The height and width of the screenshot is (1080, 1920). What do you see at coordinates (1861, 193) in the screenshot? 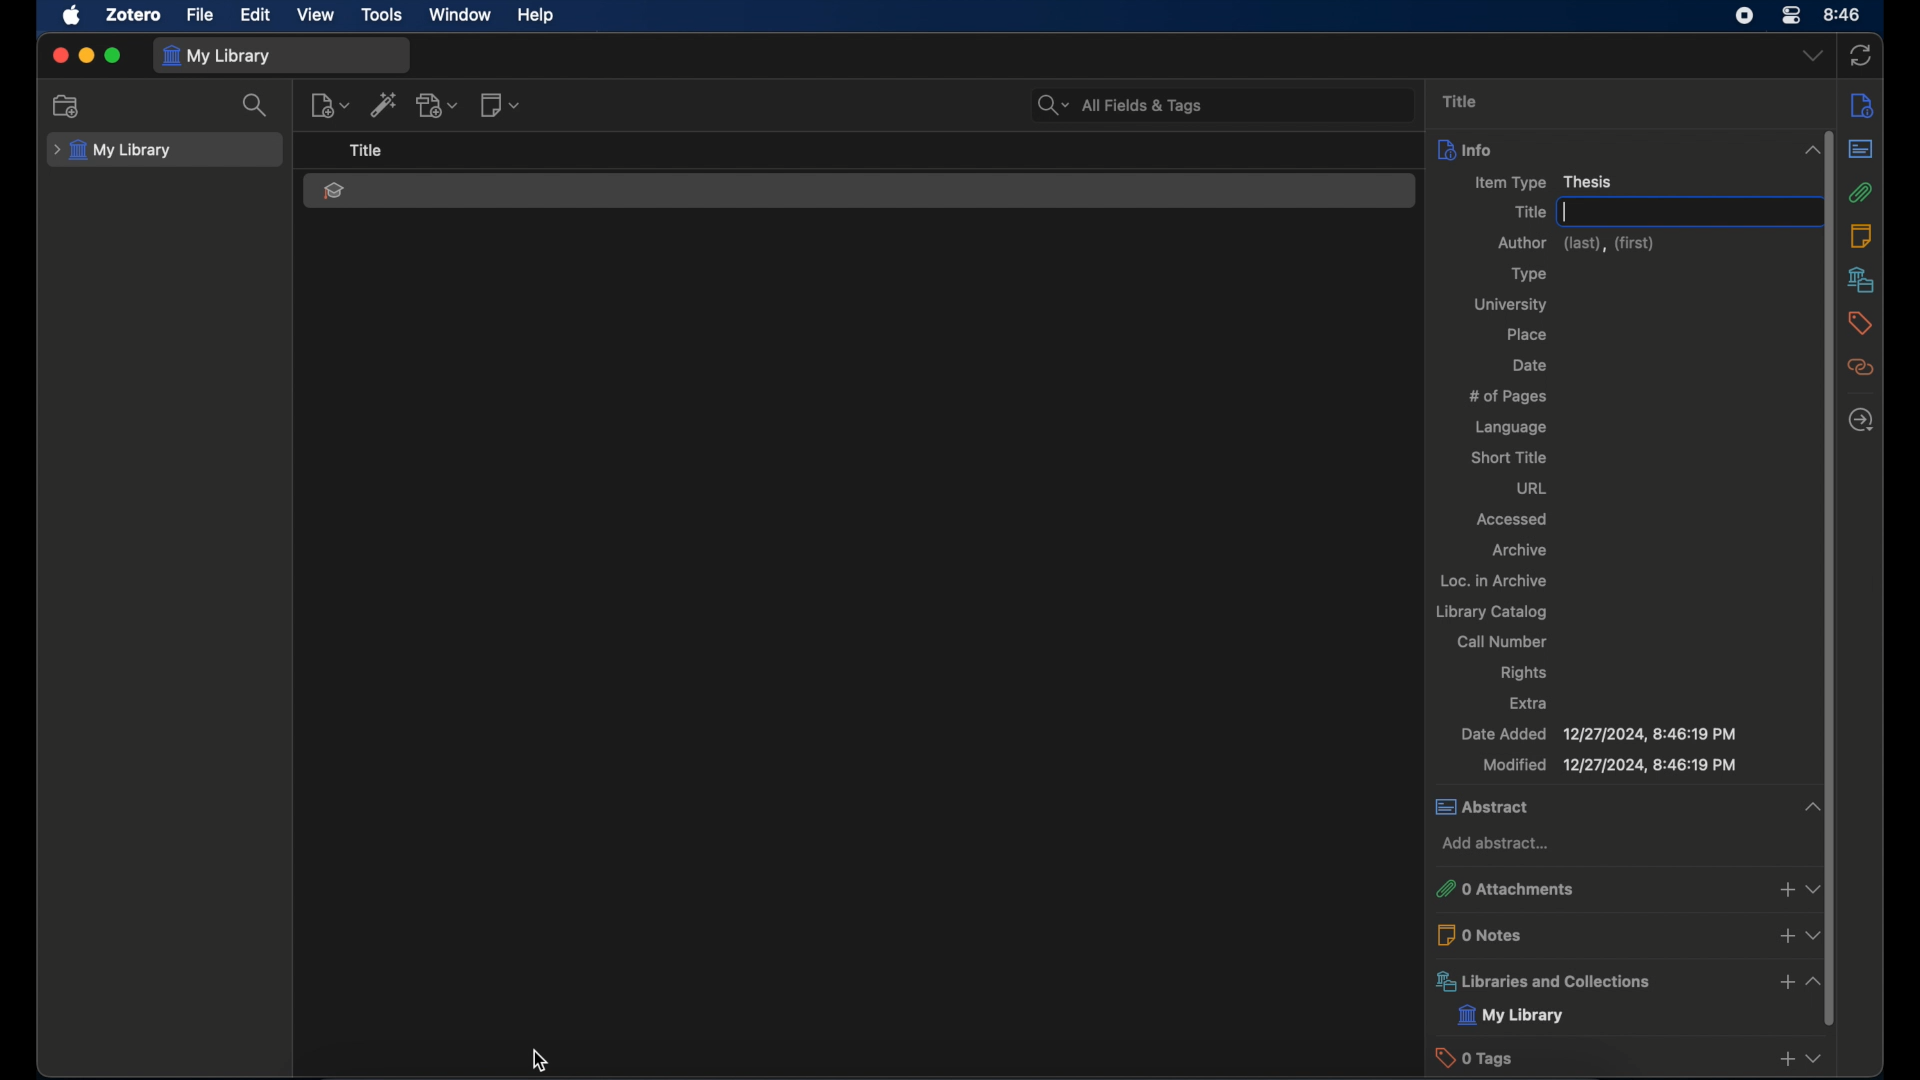
I see `attachments` at bounding box center [1861, 193].